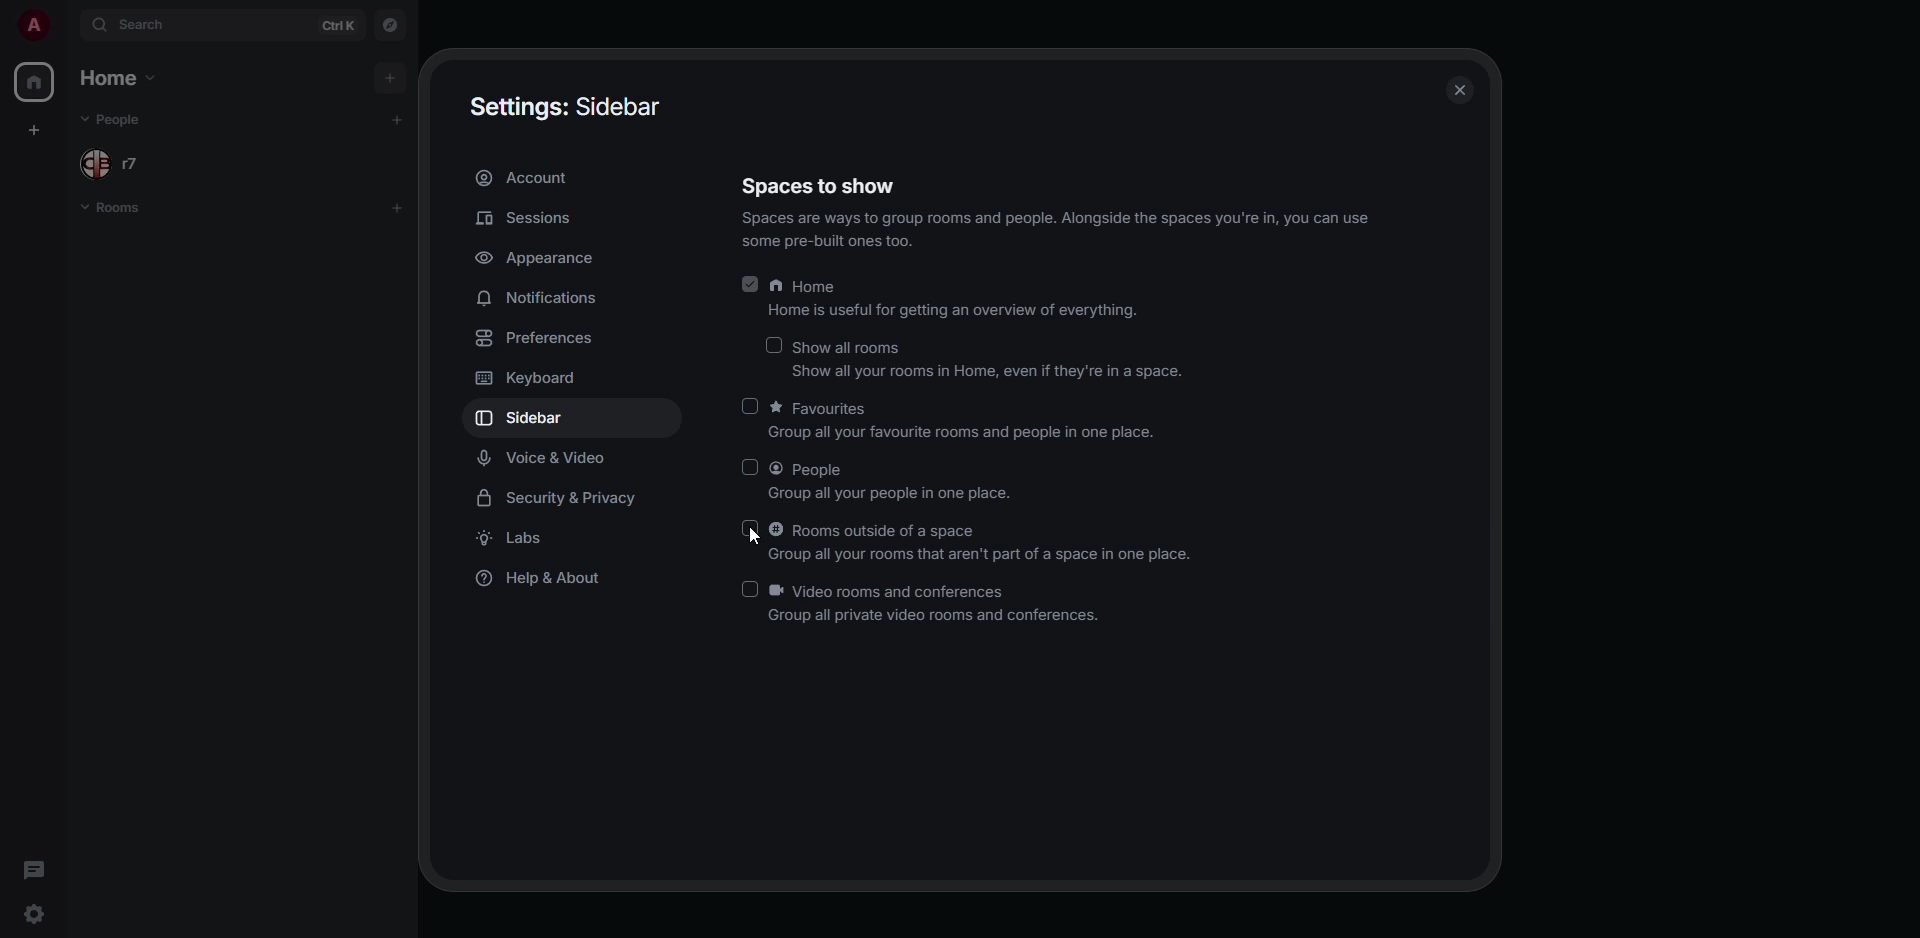 Image resolution: width=1920 pixels, height=938 pixels. Describe the element at coordinates (958, 299) in the screenshot. I see `Home Home is useful for getting an overview of everything.` at that location.